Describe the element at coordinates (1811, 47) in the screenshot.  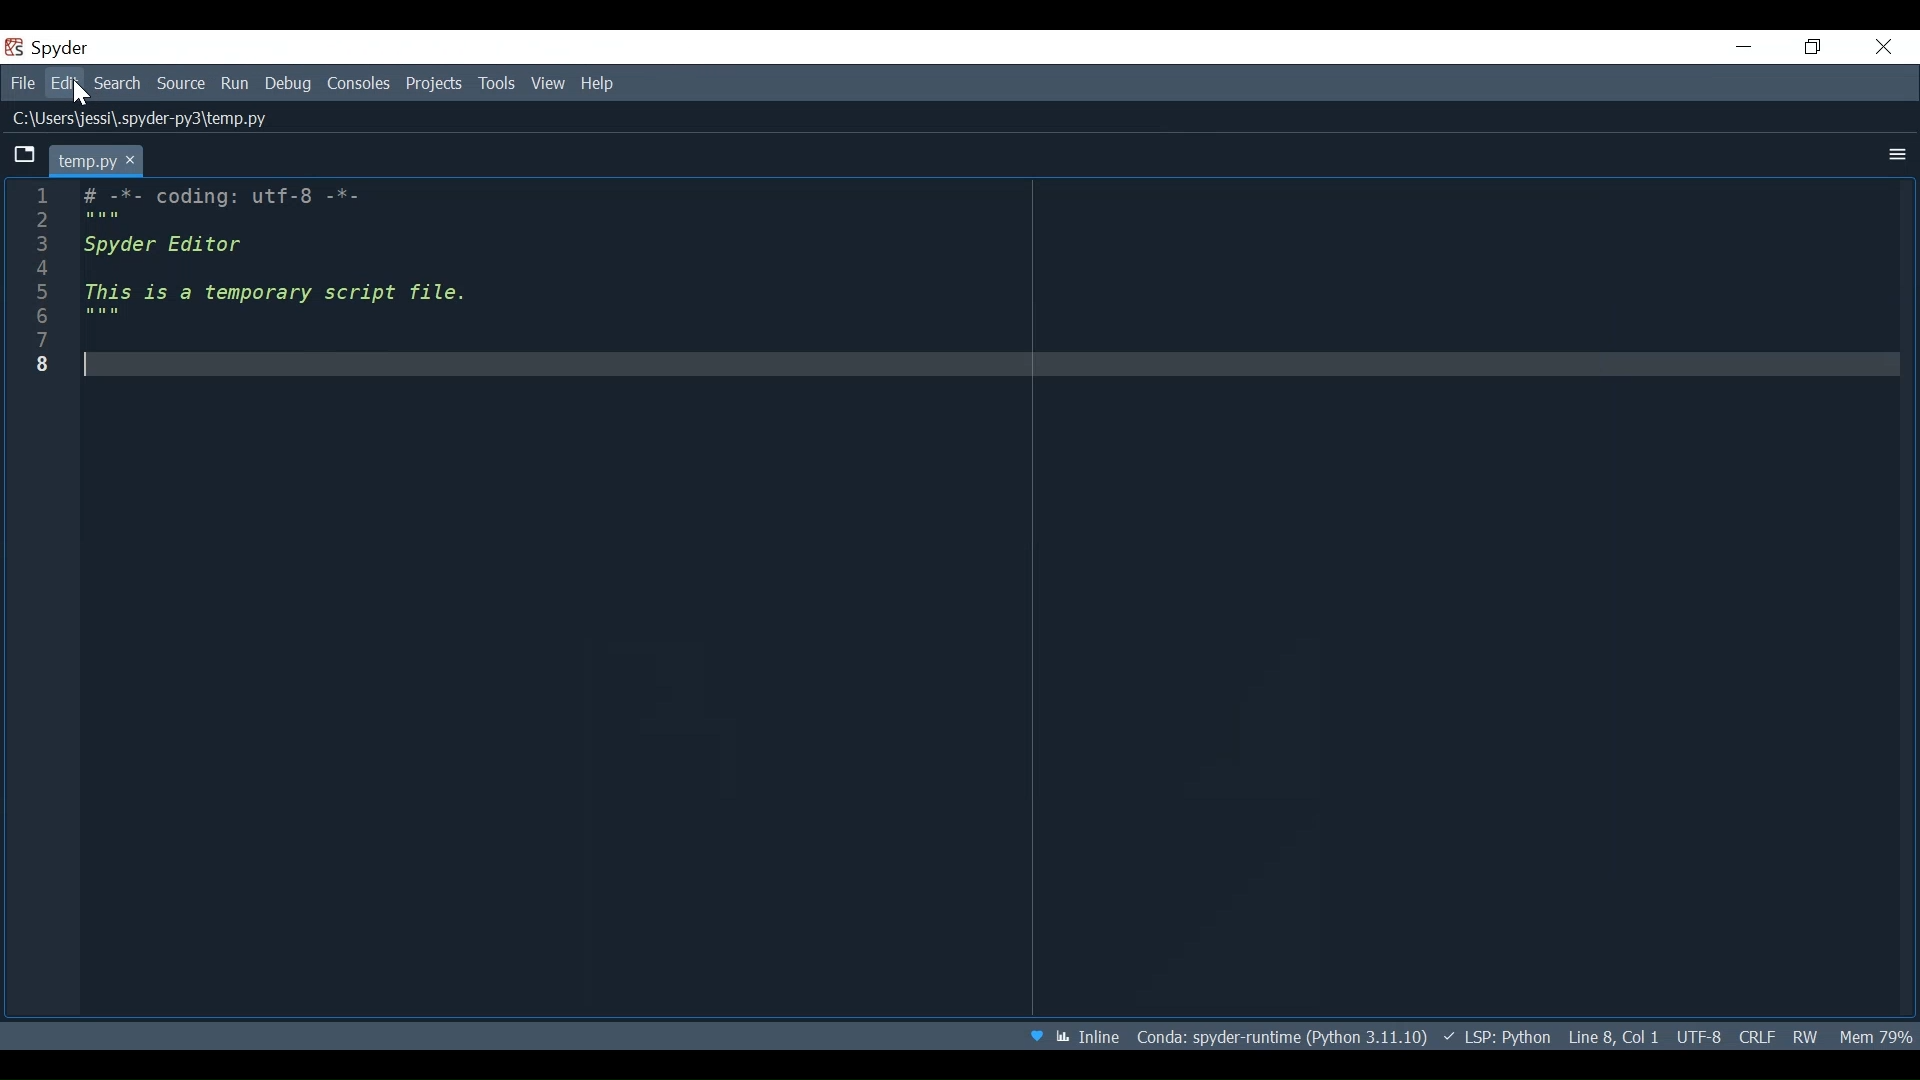
I see `Restore` at that location.